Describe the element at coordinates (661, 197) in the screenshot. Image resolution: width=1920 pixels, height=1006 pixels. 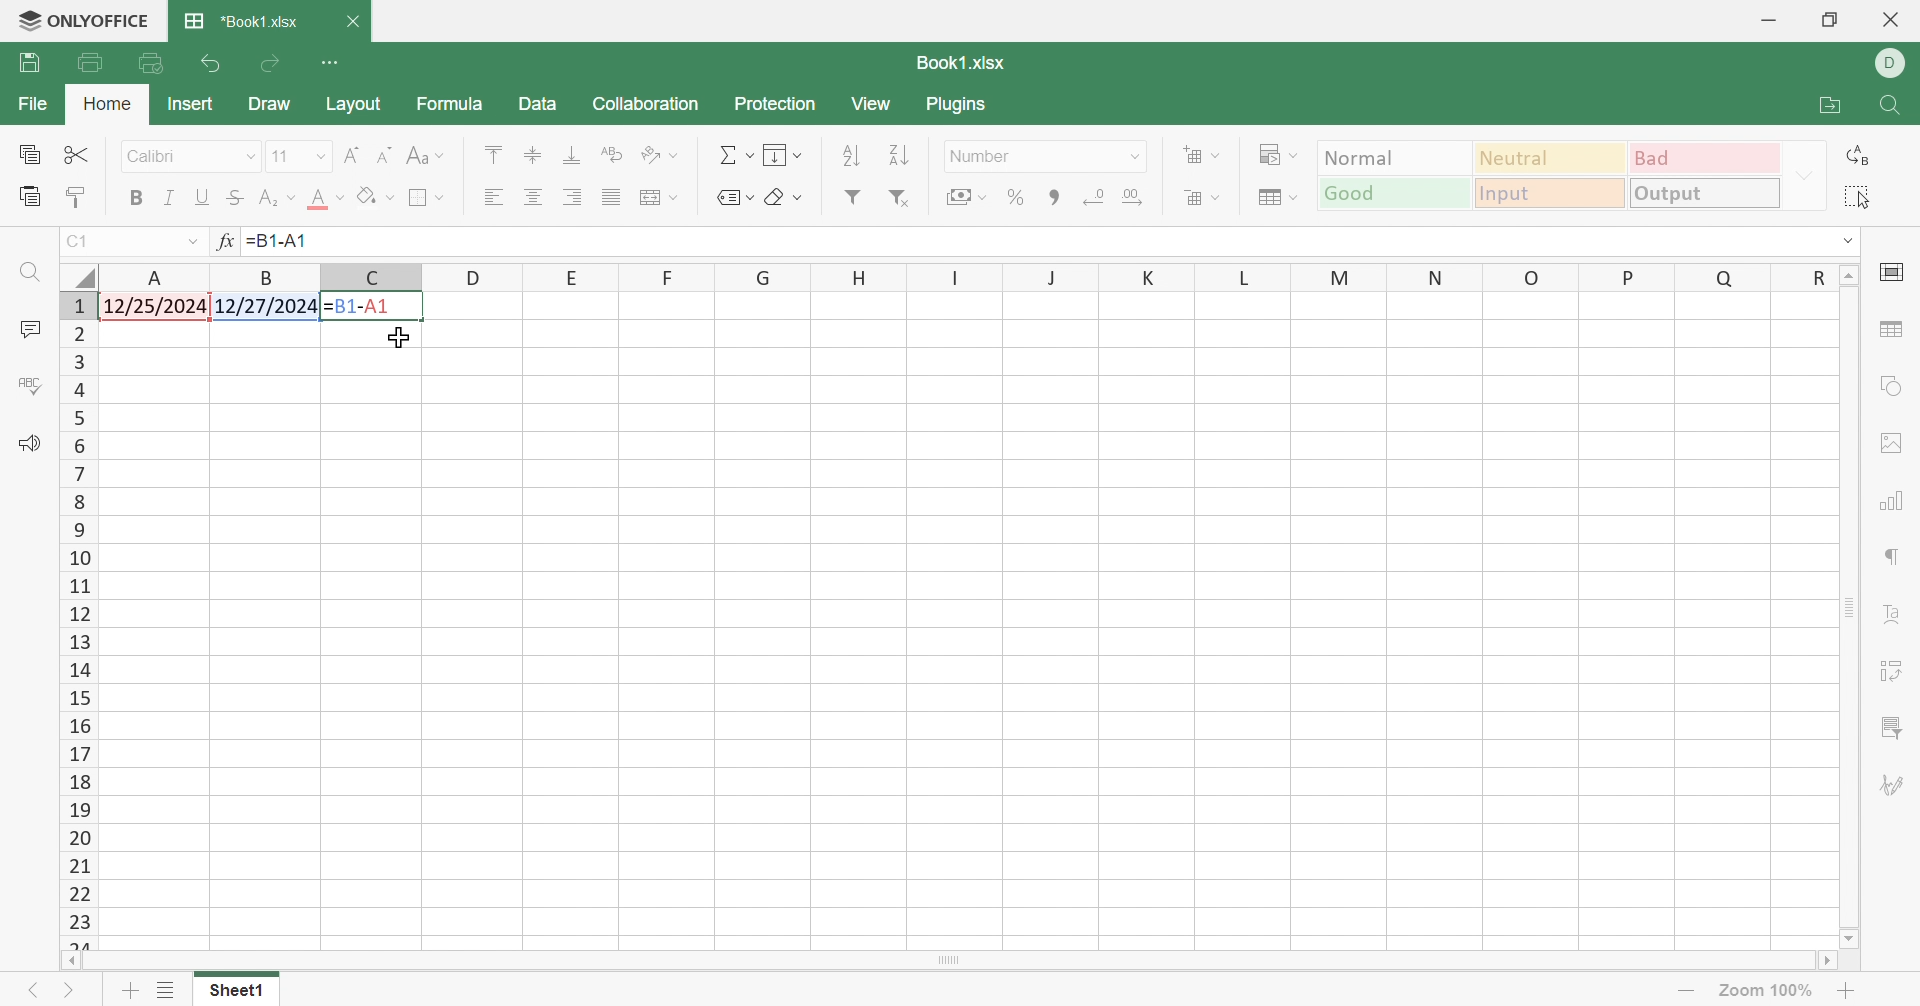
I see `Merge and center` at that location.